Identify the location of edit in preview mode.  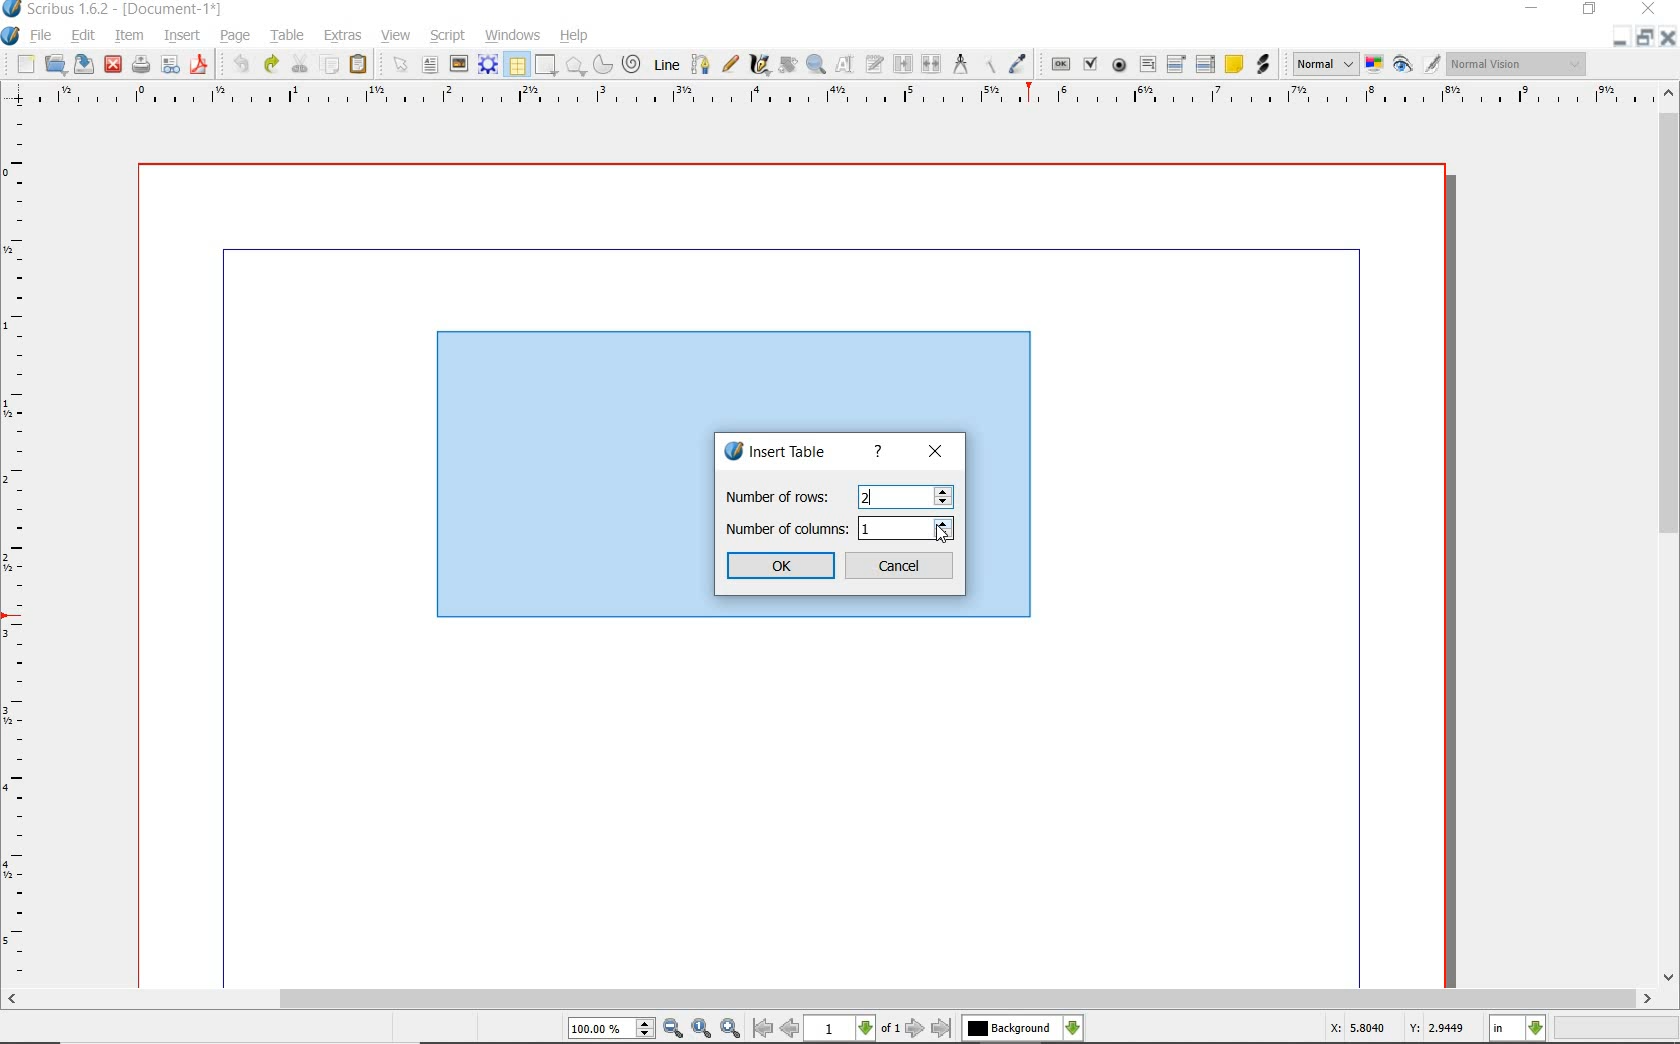
(1431, 65).